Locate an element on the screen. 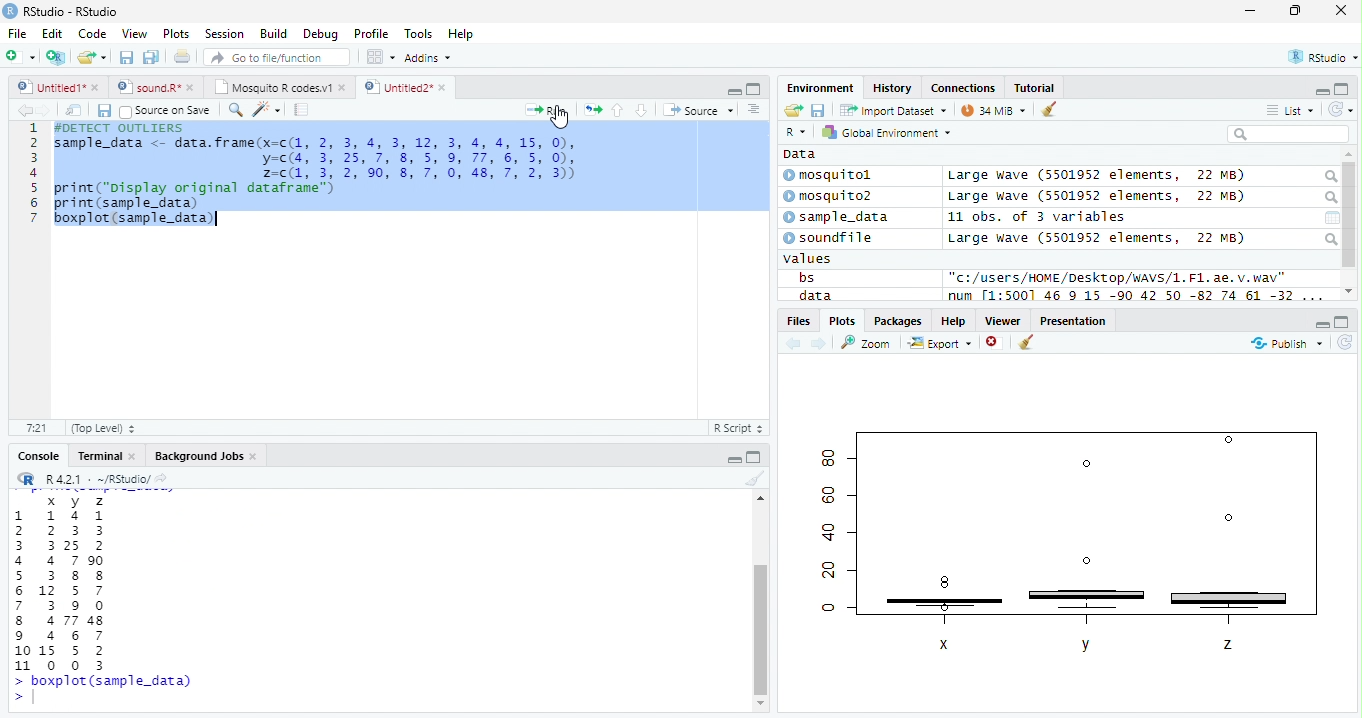  workspace panes is located at coordinates (382, 57).